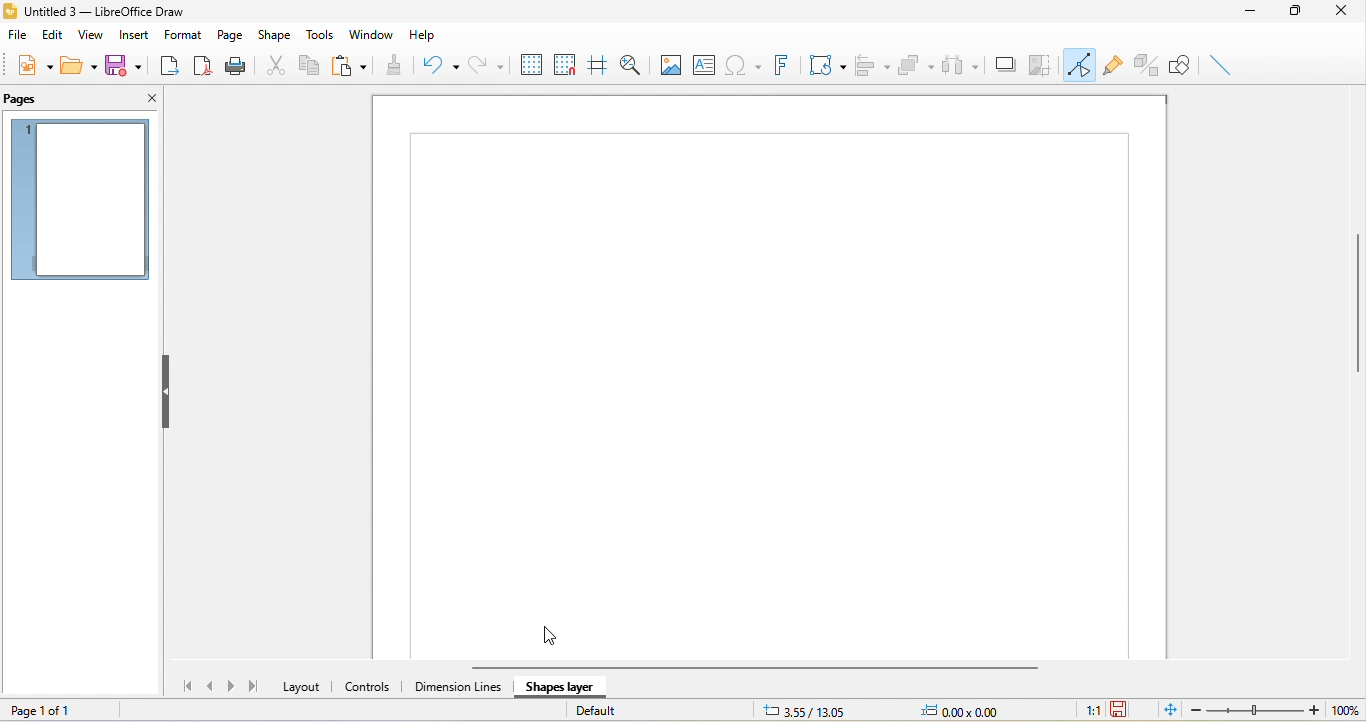  Describe the element at coordinates (17, 36) in the screenshot. I see `file` at that location.